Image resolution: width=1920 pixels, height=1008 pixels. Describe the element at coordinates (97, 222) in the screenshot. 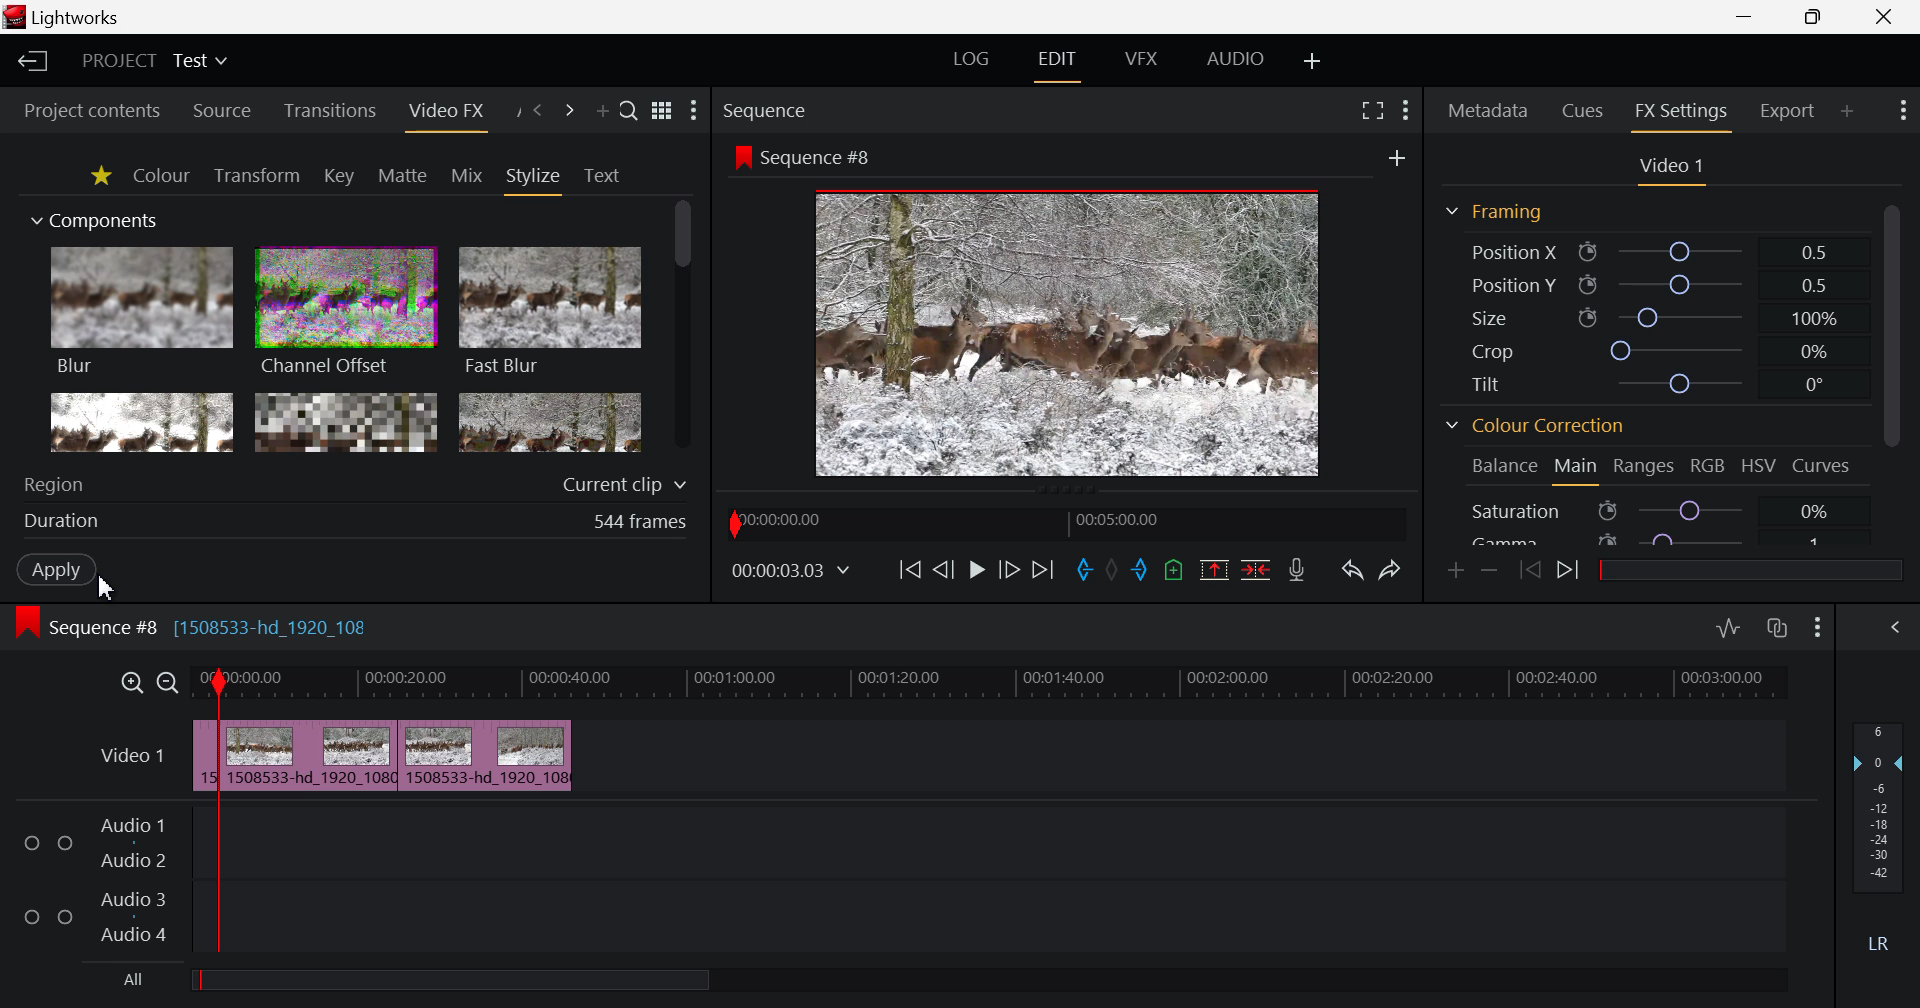

I see `Components` at that location.